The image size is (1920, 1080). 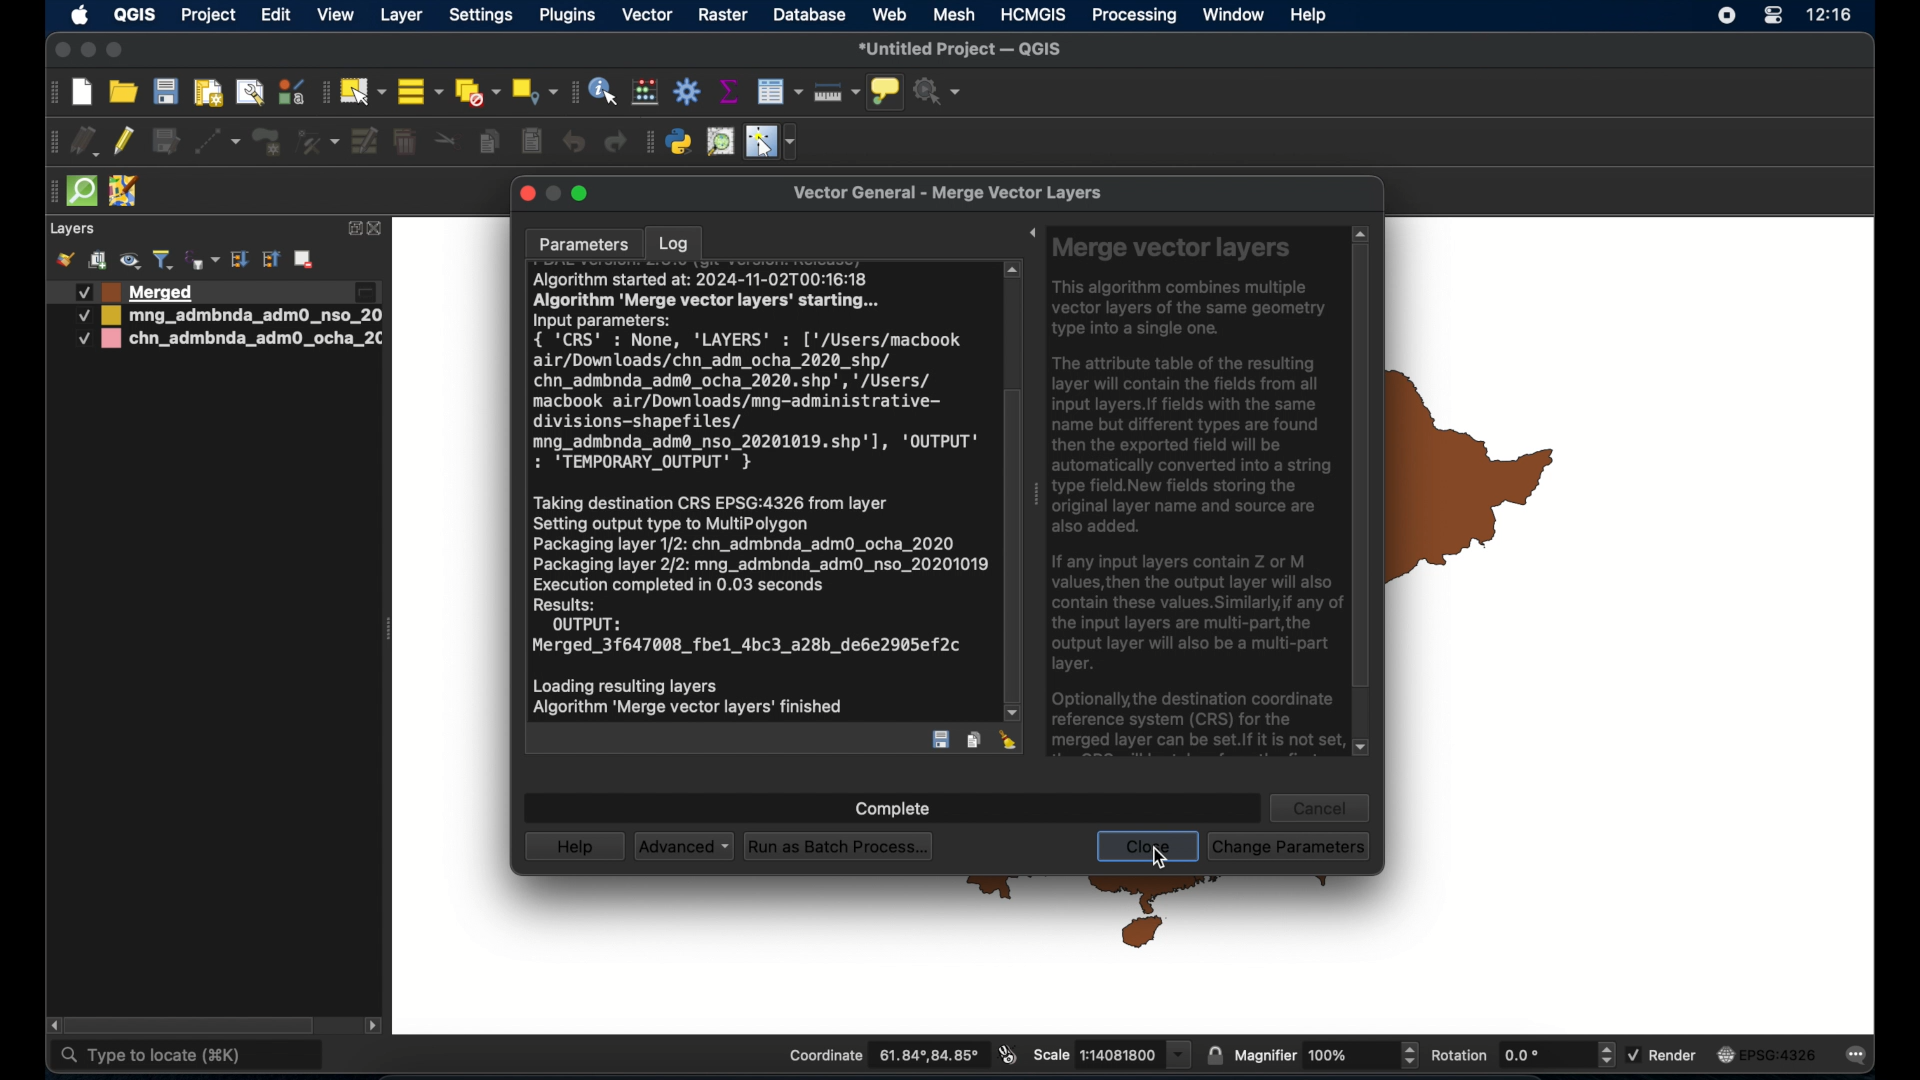 What do you see at coordinates (883, 1056) in the screenshot?
I see `coordinate` at bounding box center [883, 1056].